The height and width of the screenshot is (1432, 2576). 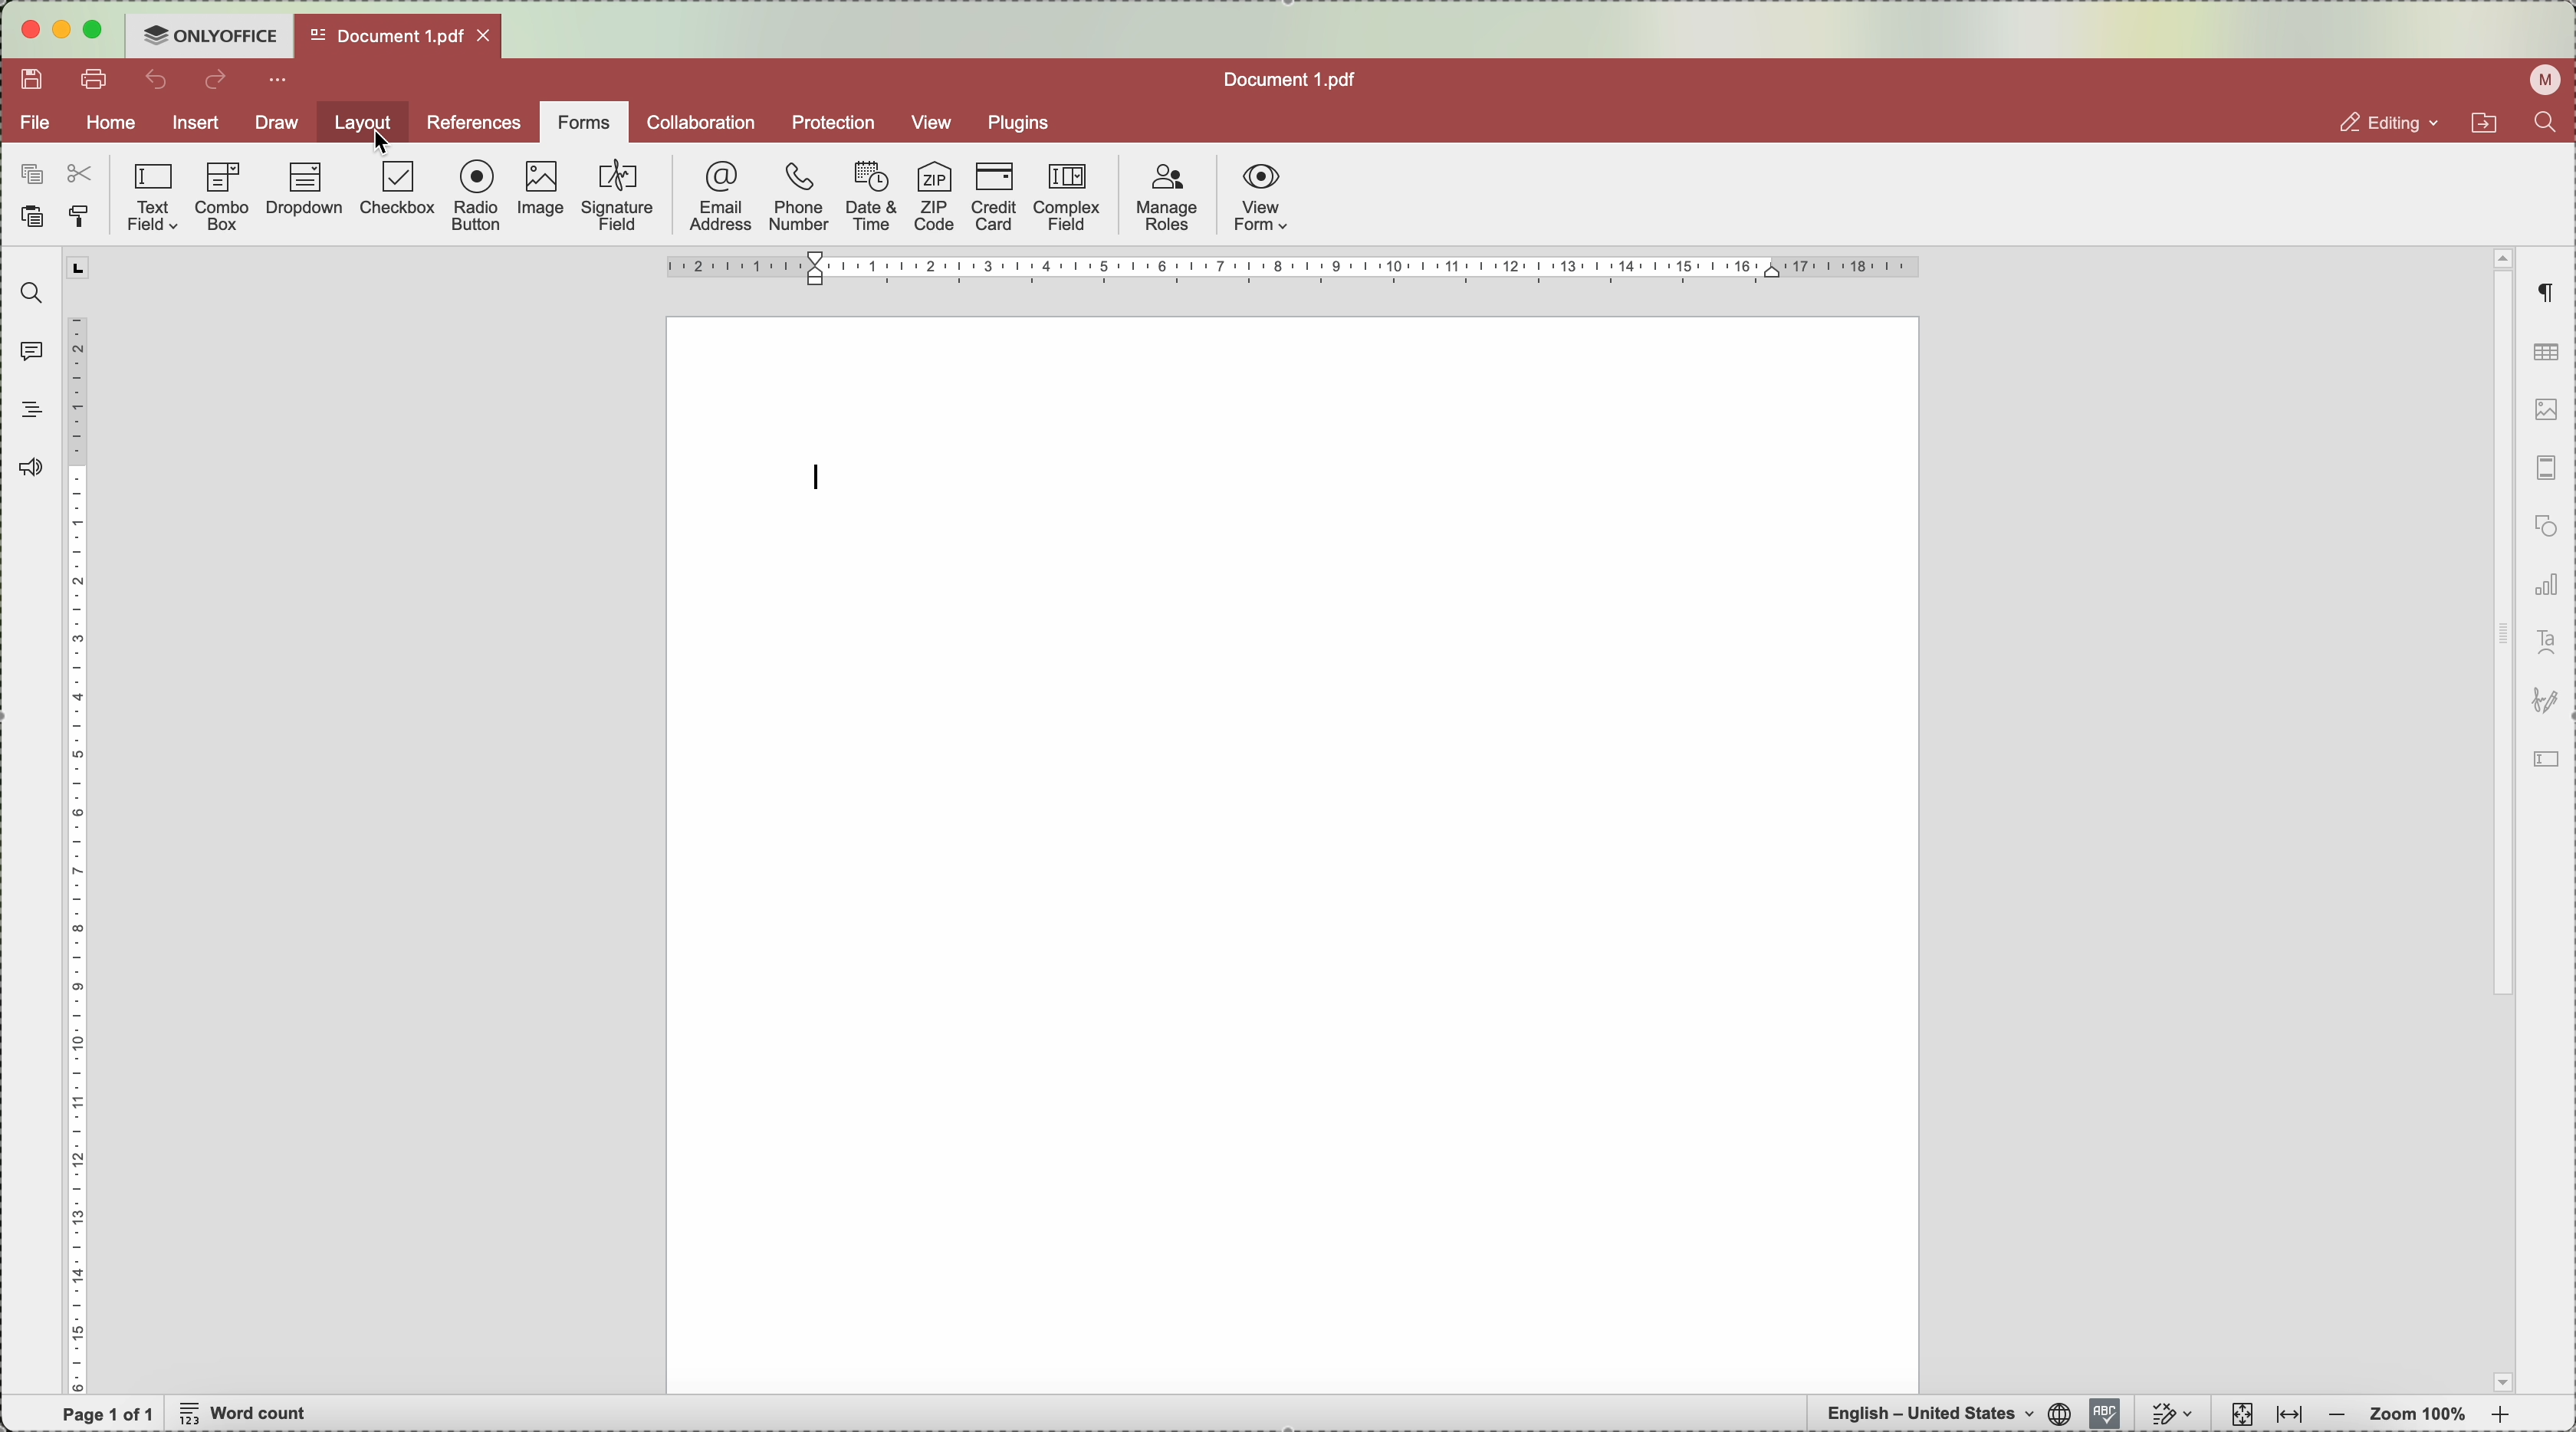 I want to click on print, so click(x=99, y=82).